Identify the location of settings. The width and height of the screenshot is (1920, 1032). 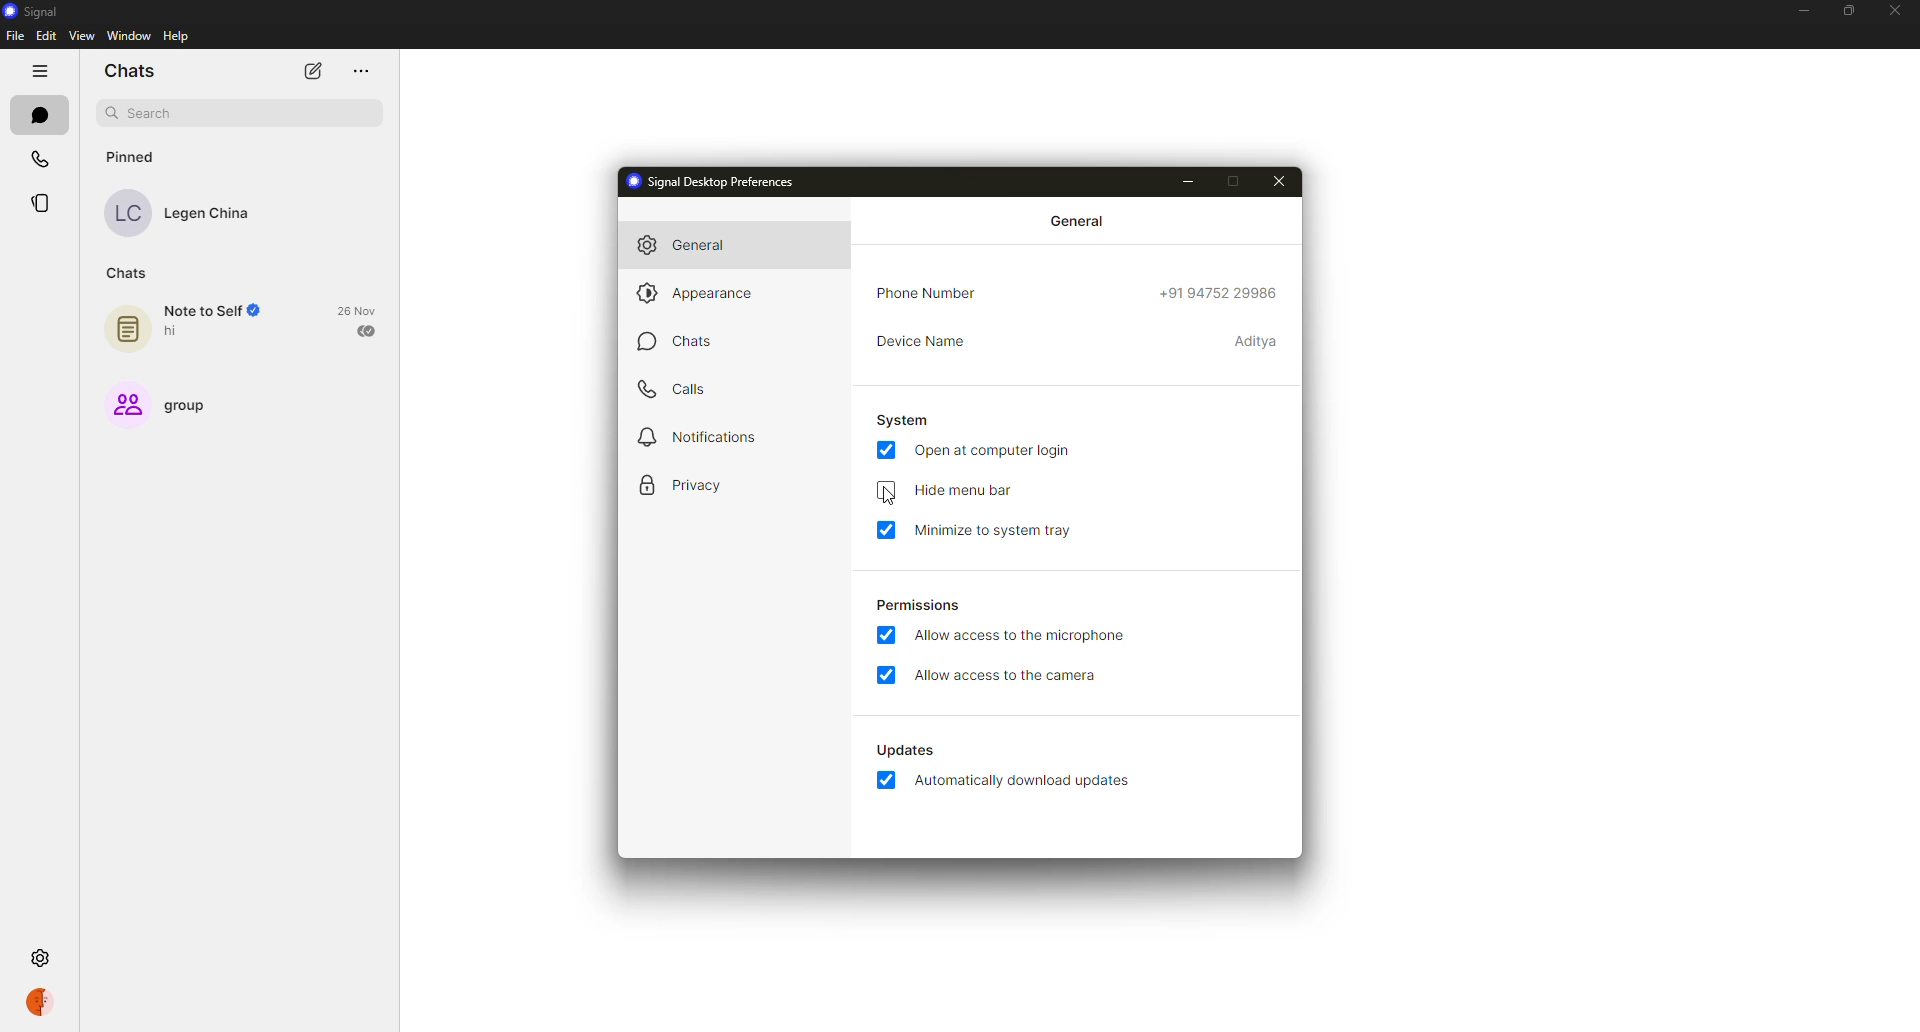
(44, 956).